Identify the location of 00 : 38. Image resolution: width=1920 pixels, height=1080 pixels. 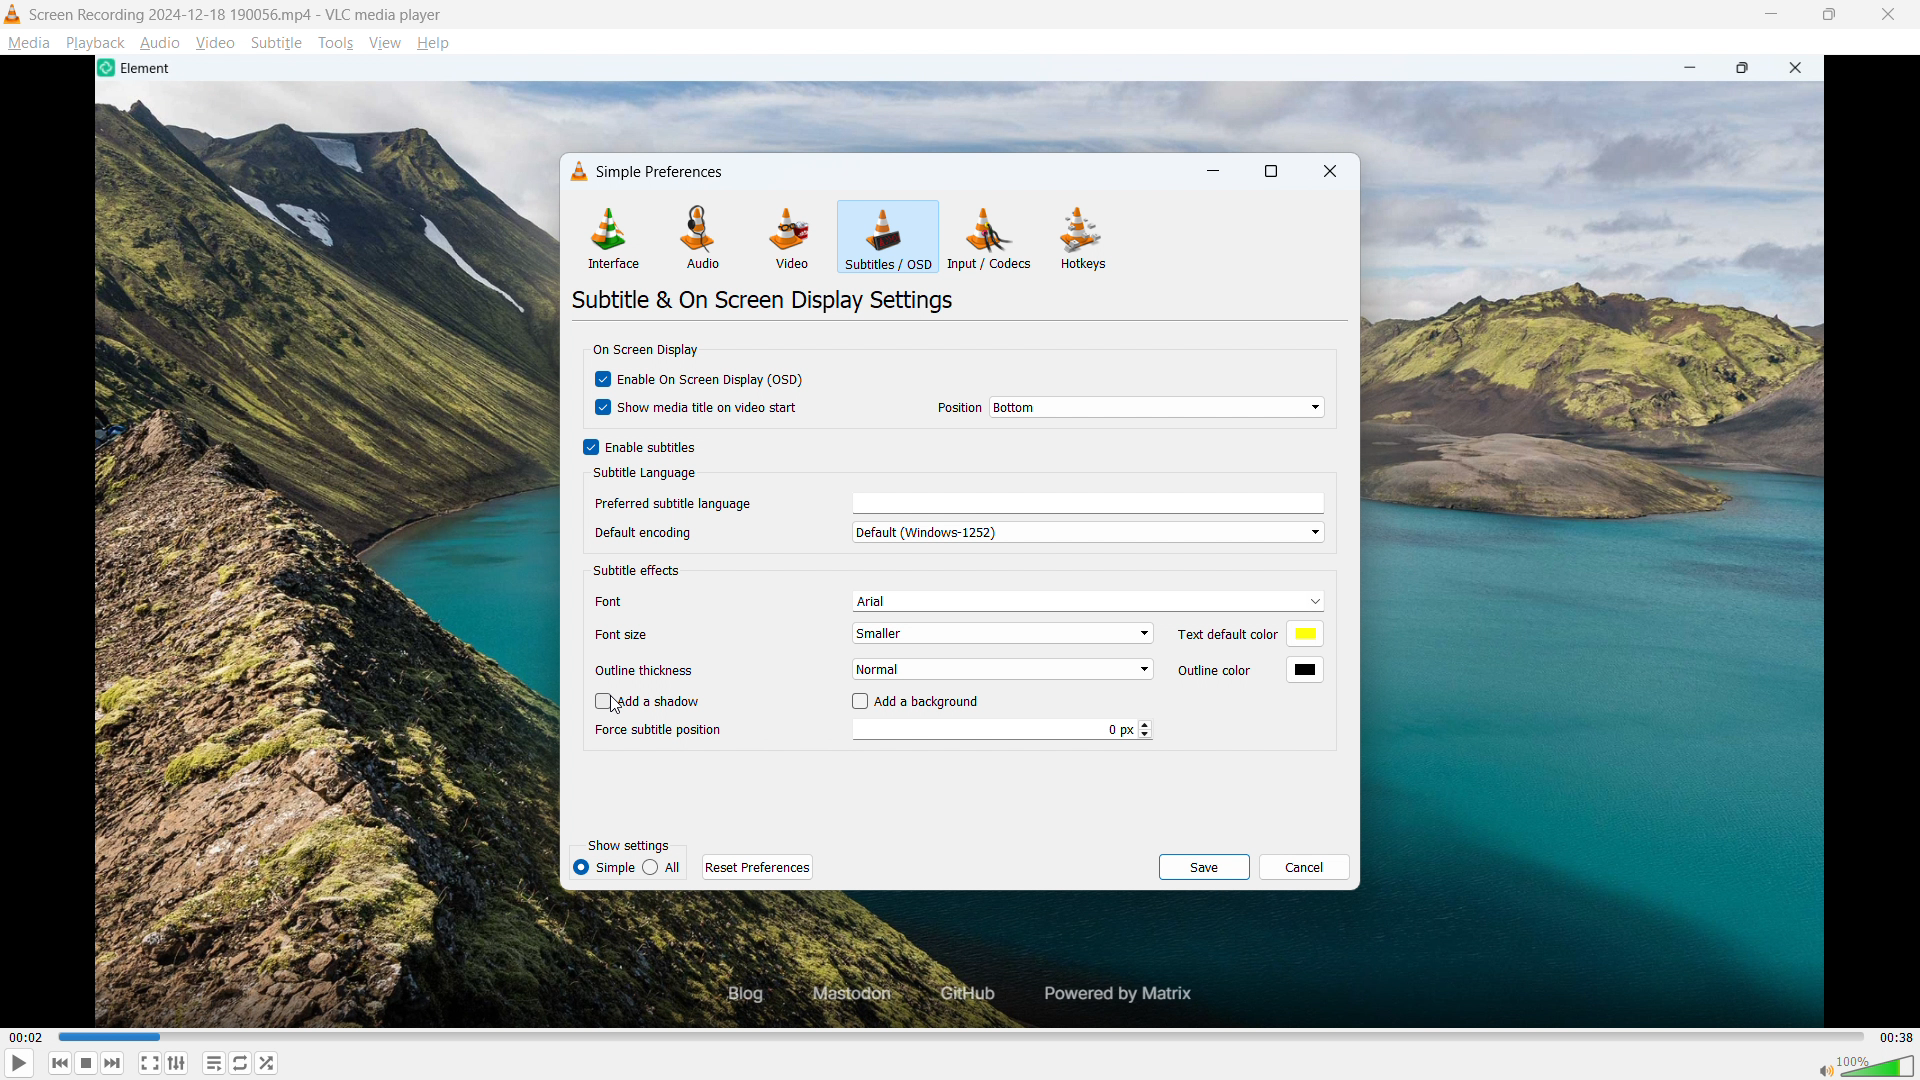
(1895, 1034).